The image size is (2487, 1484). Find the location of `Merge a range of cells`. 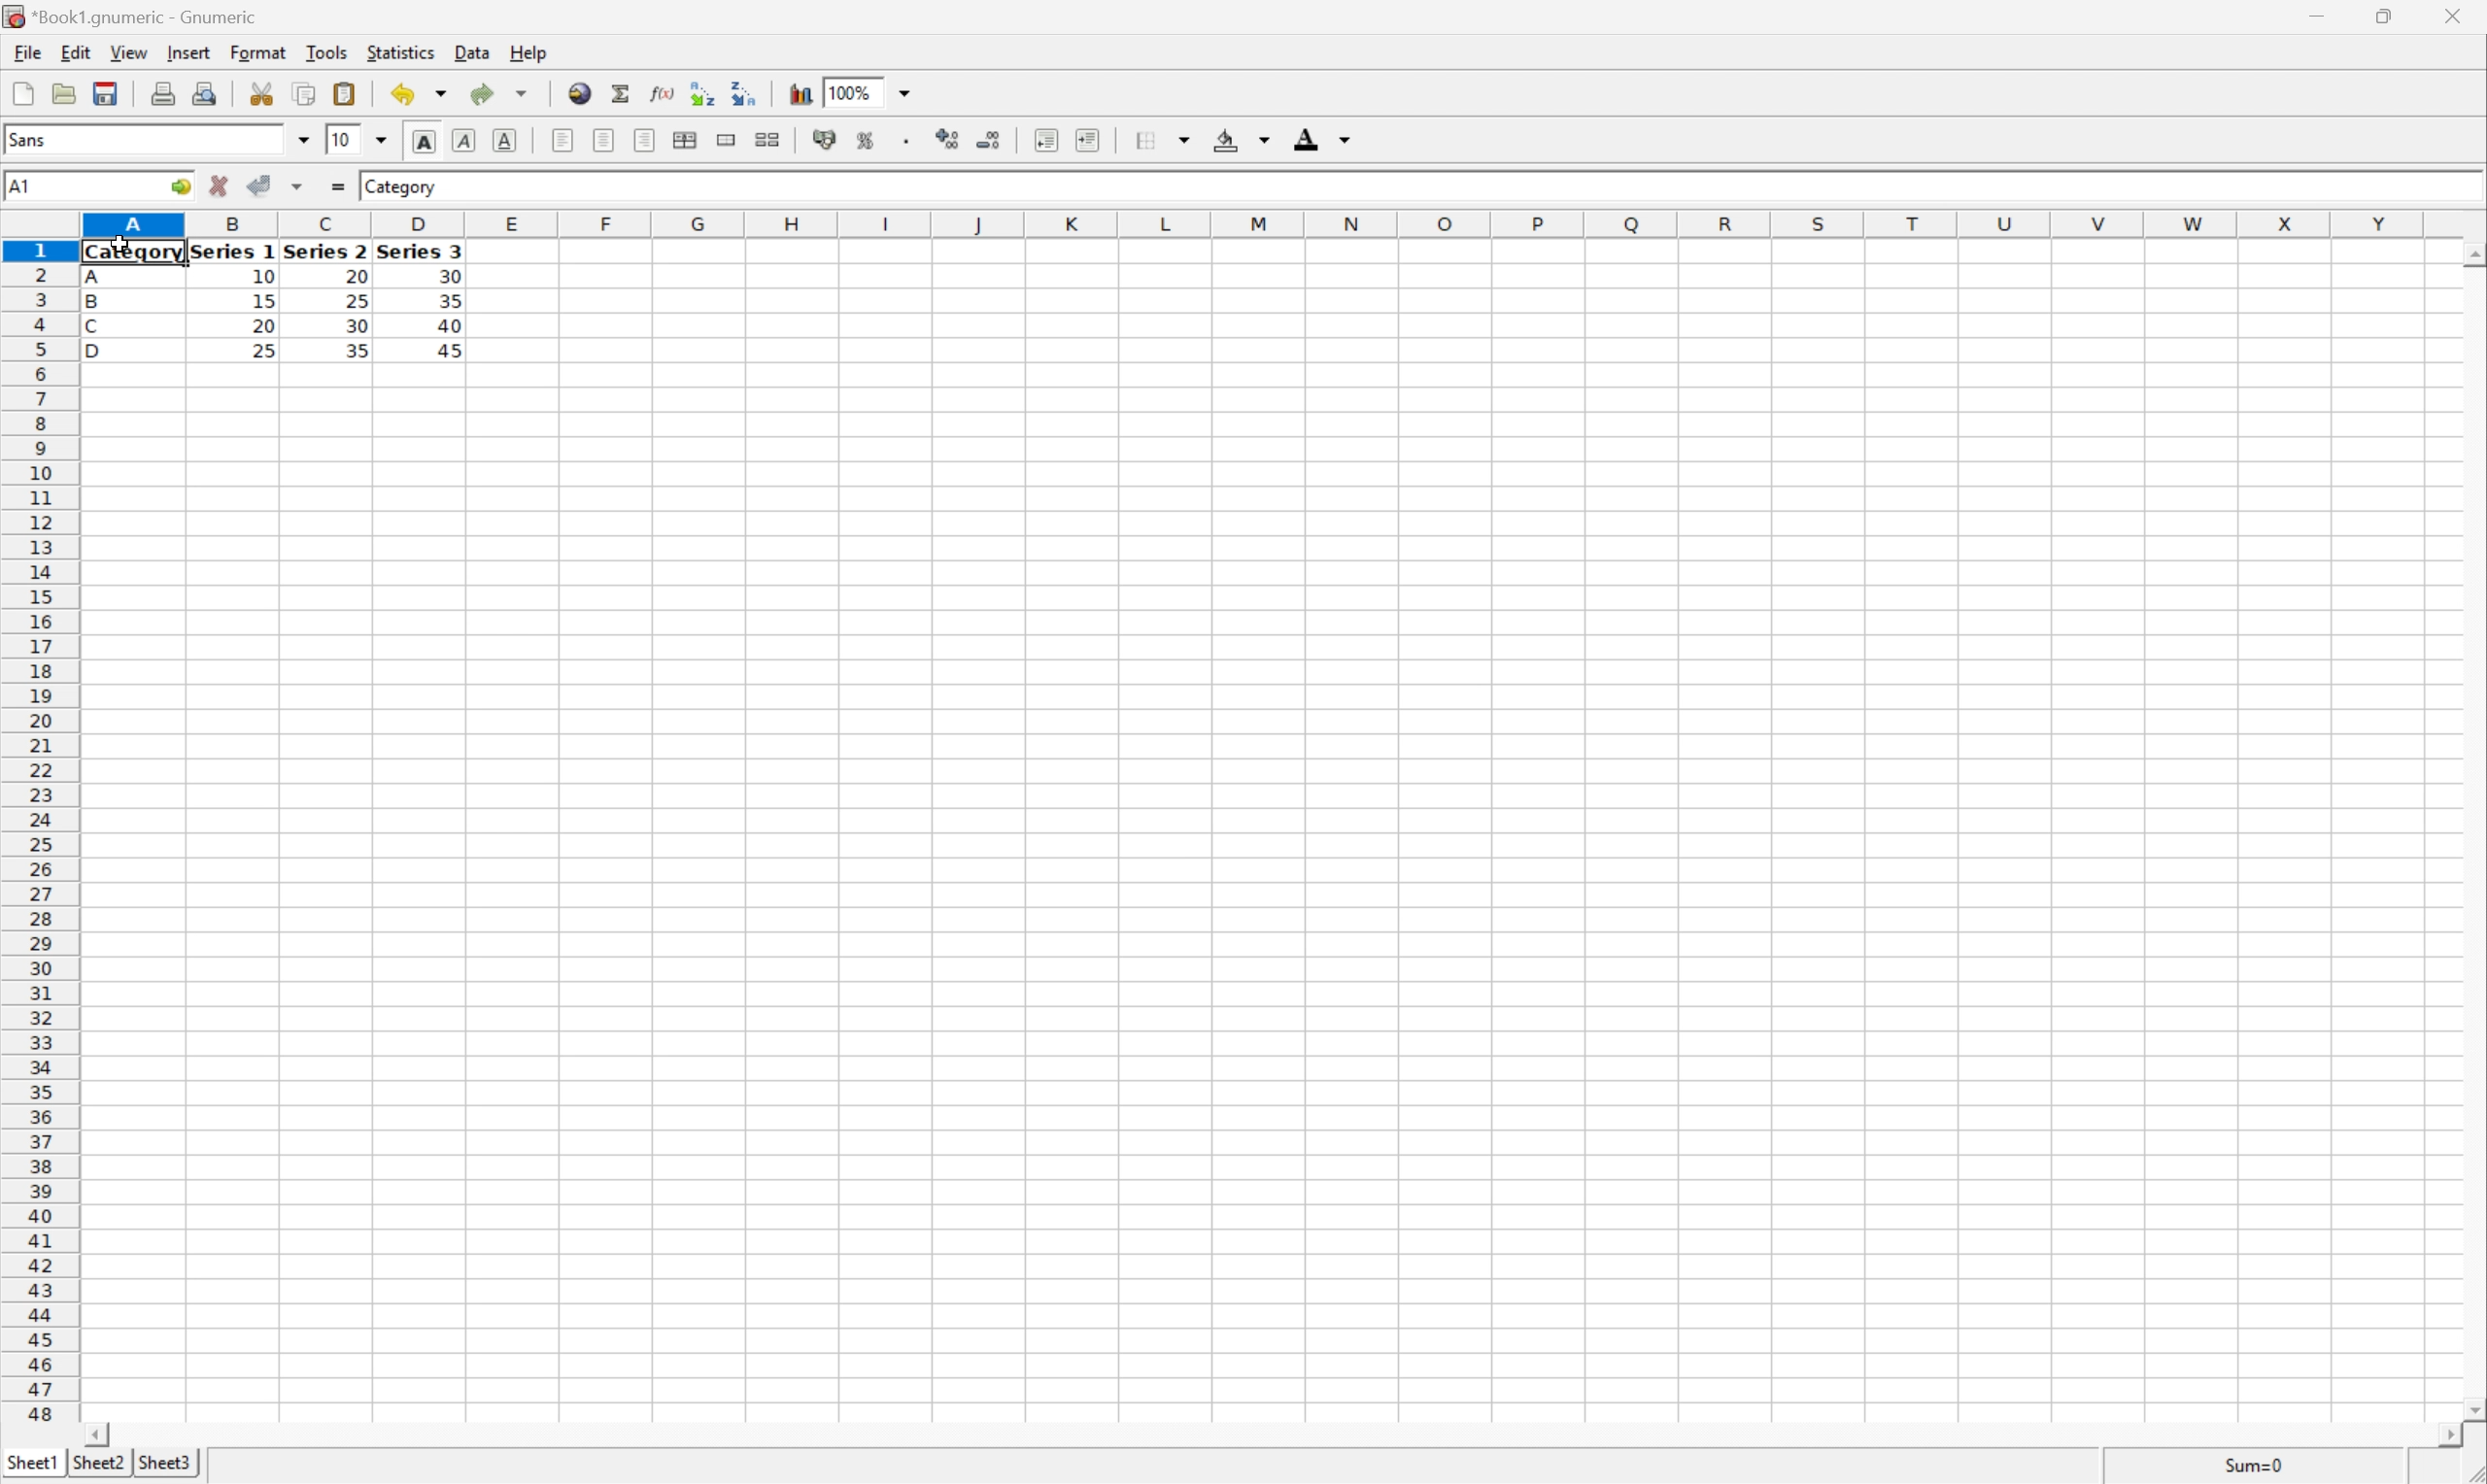

Merge a range of cells is located at coordinates (725, 139).